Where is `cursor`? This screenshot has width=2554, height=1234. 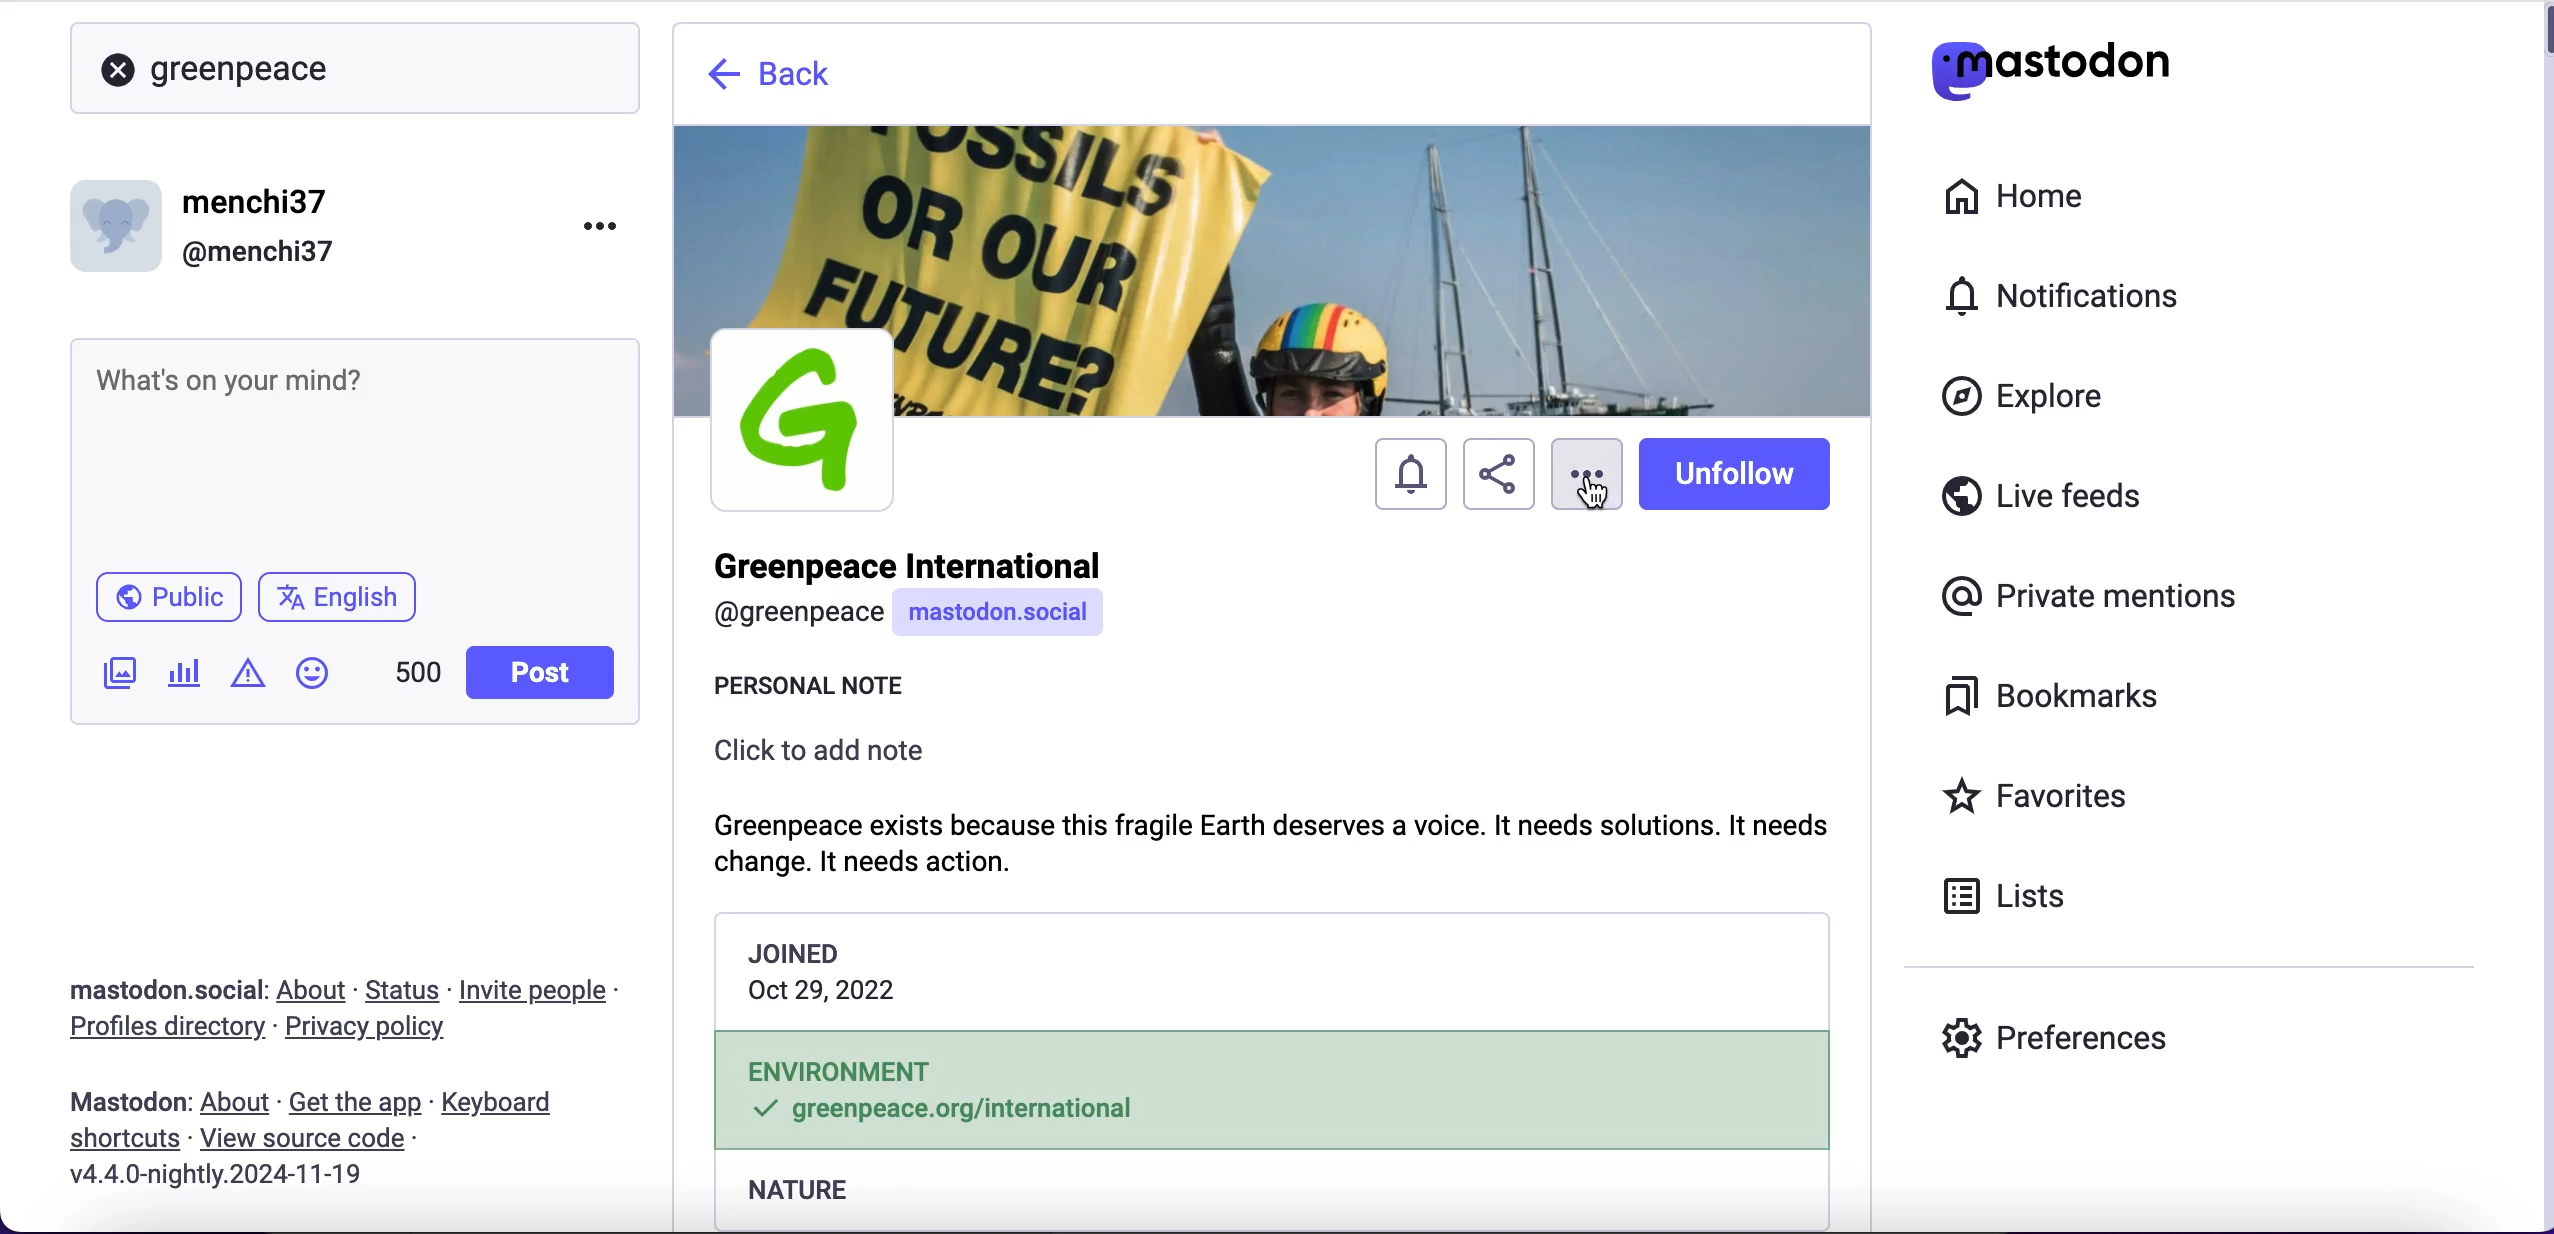 cursor is located at coordinates (1588, 498).